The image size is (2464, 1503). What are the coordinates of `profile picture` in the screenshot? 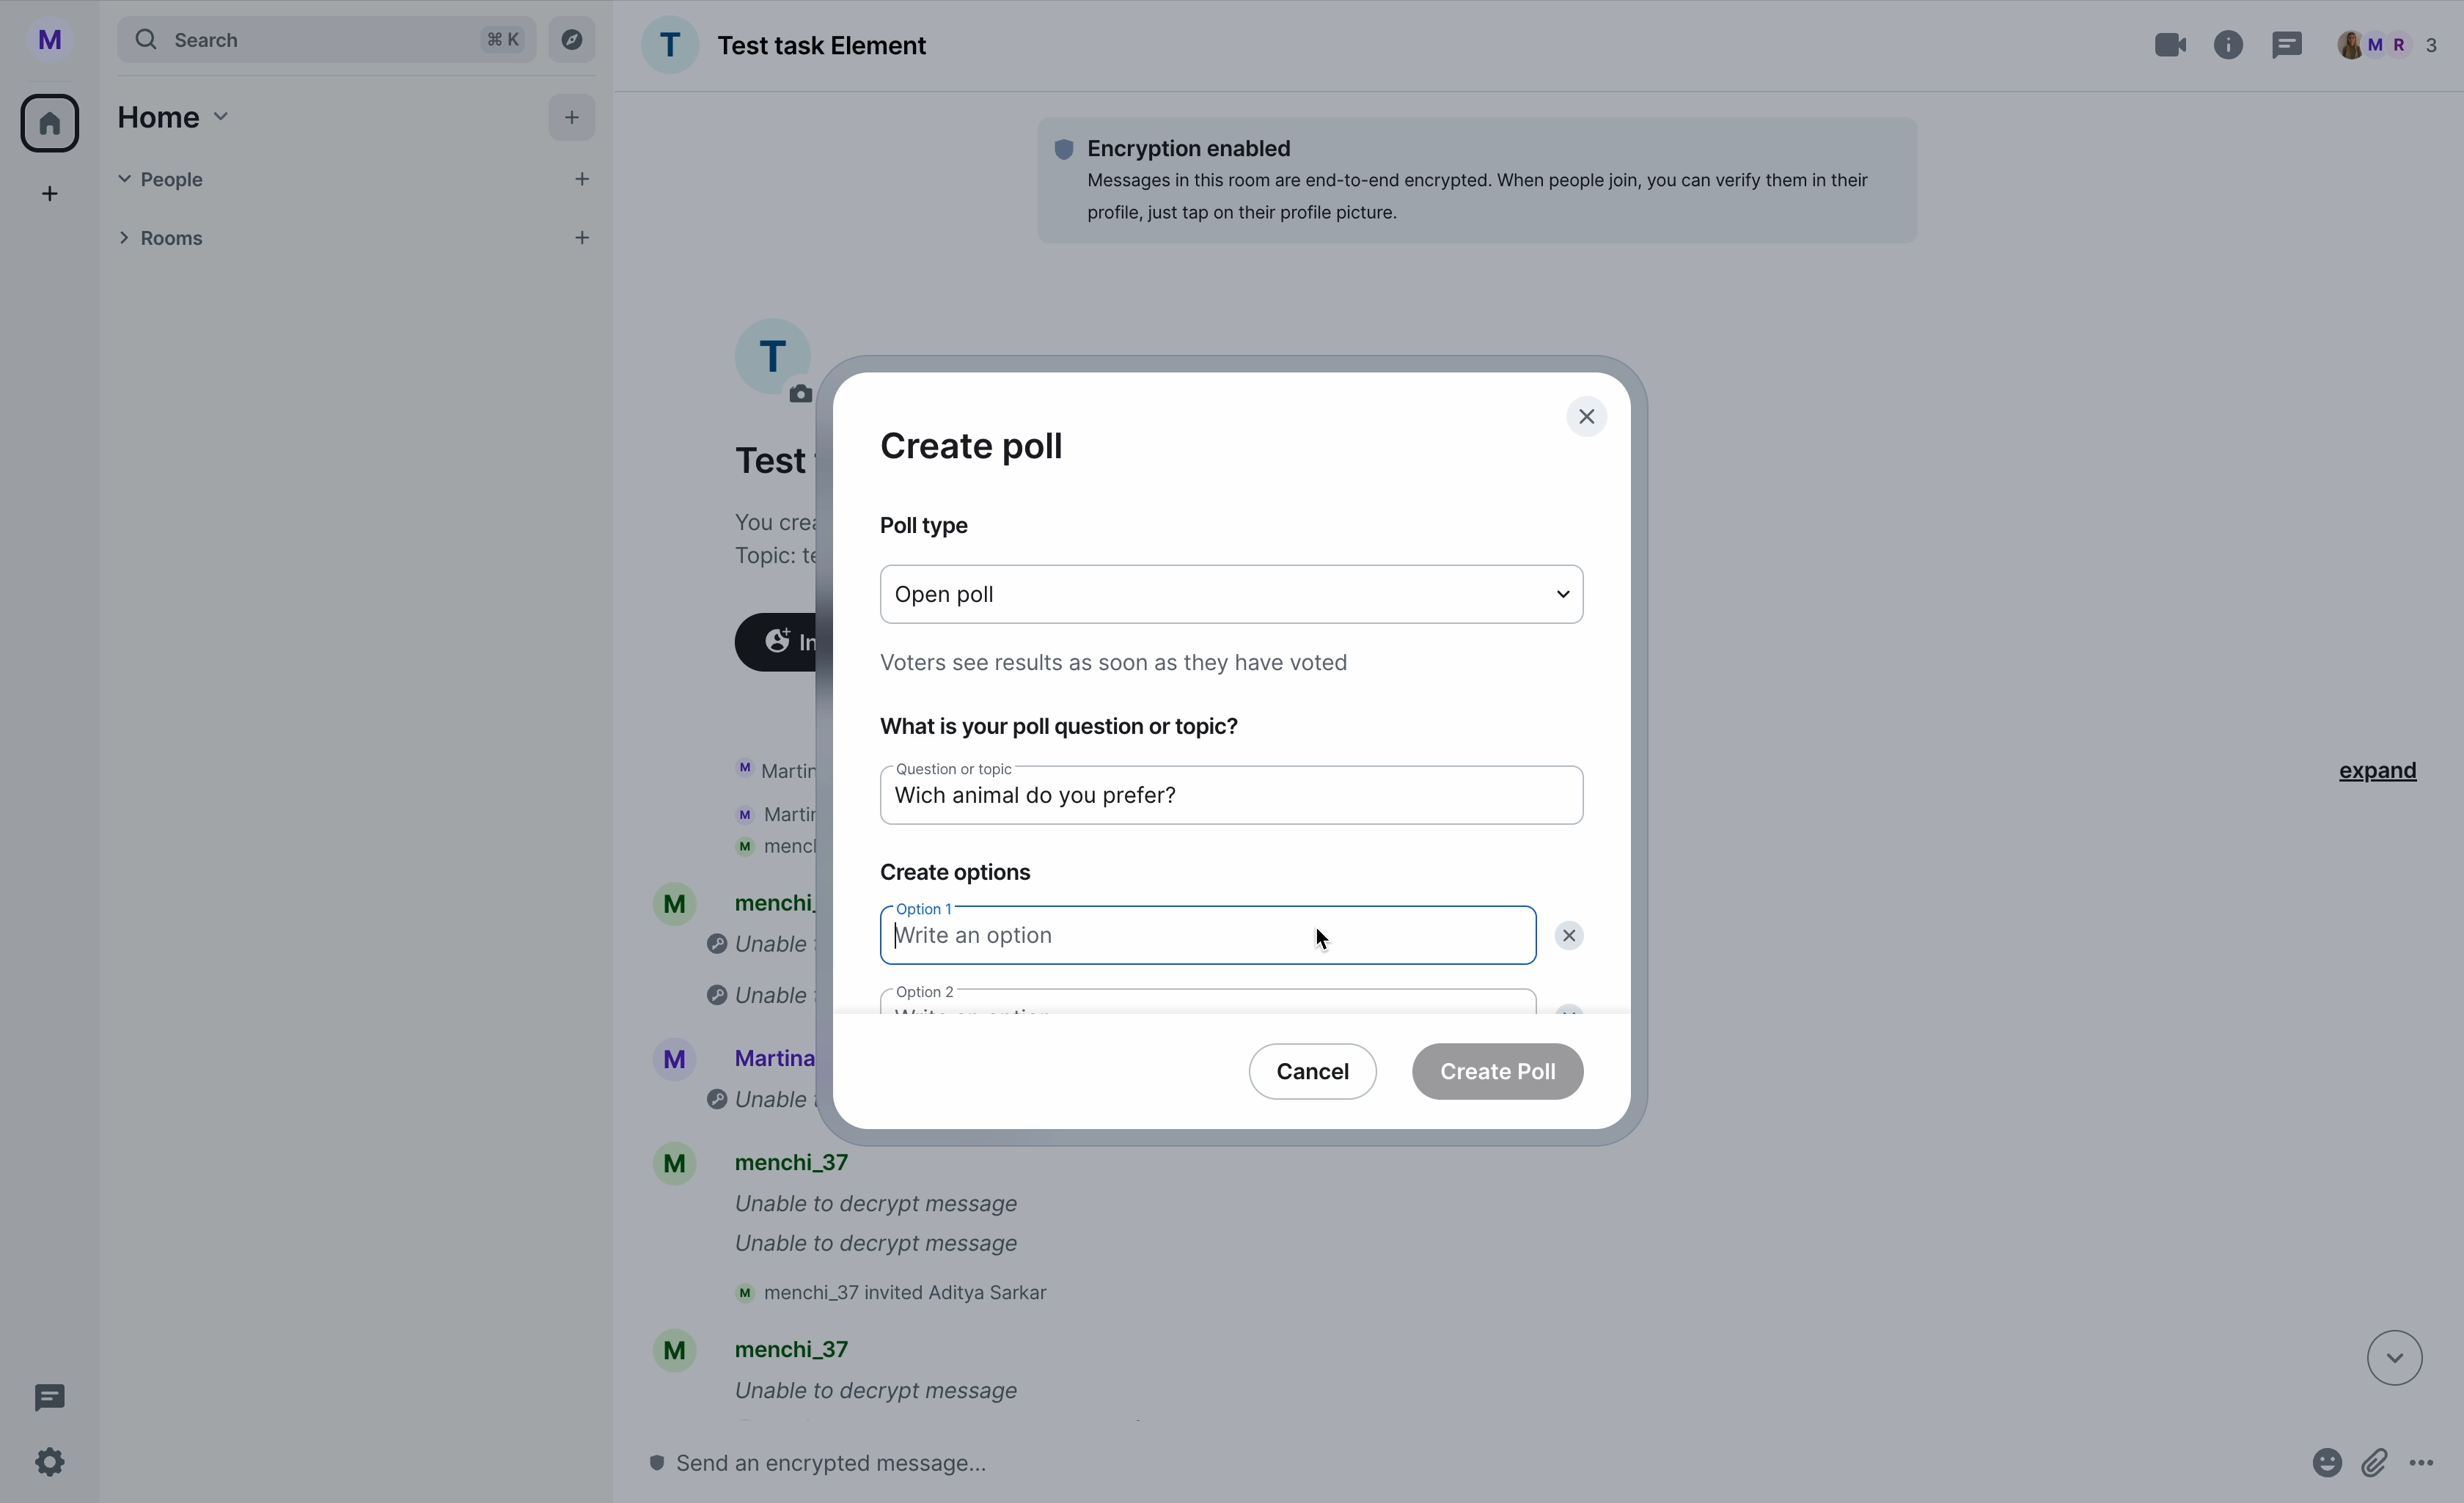 It's located at (58, 40).